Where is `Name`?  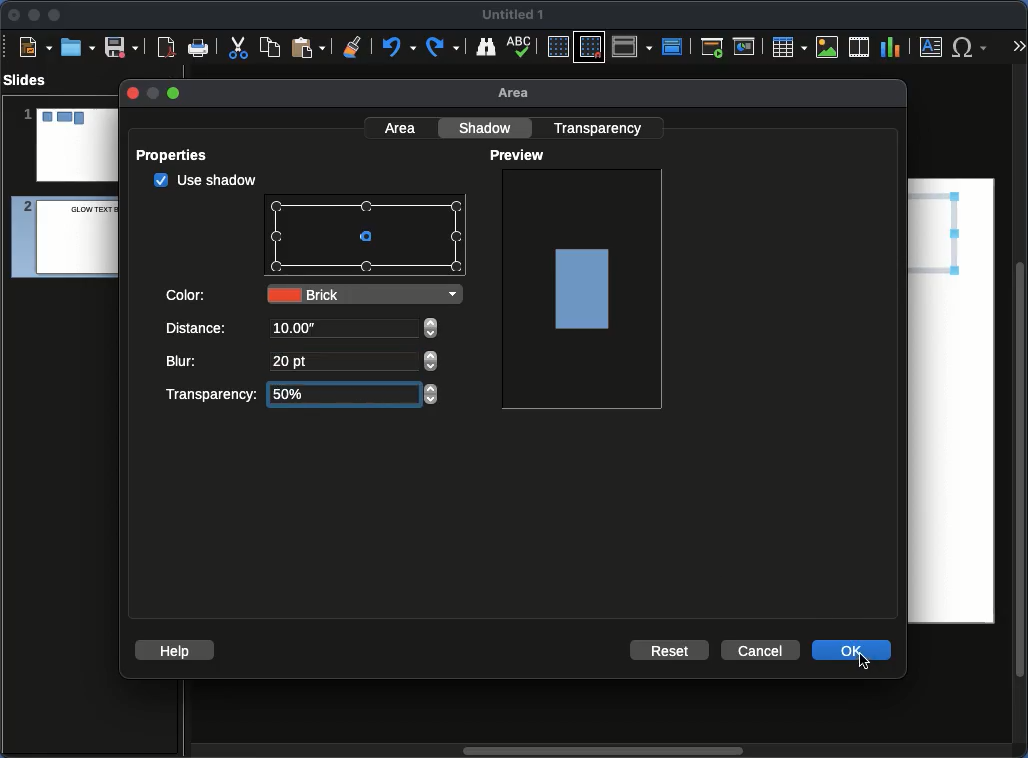 Name is located at coordinates (514, 15).